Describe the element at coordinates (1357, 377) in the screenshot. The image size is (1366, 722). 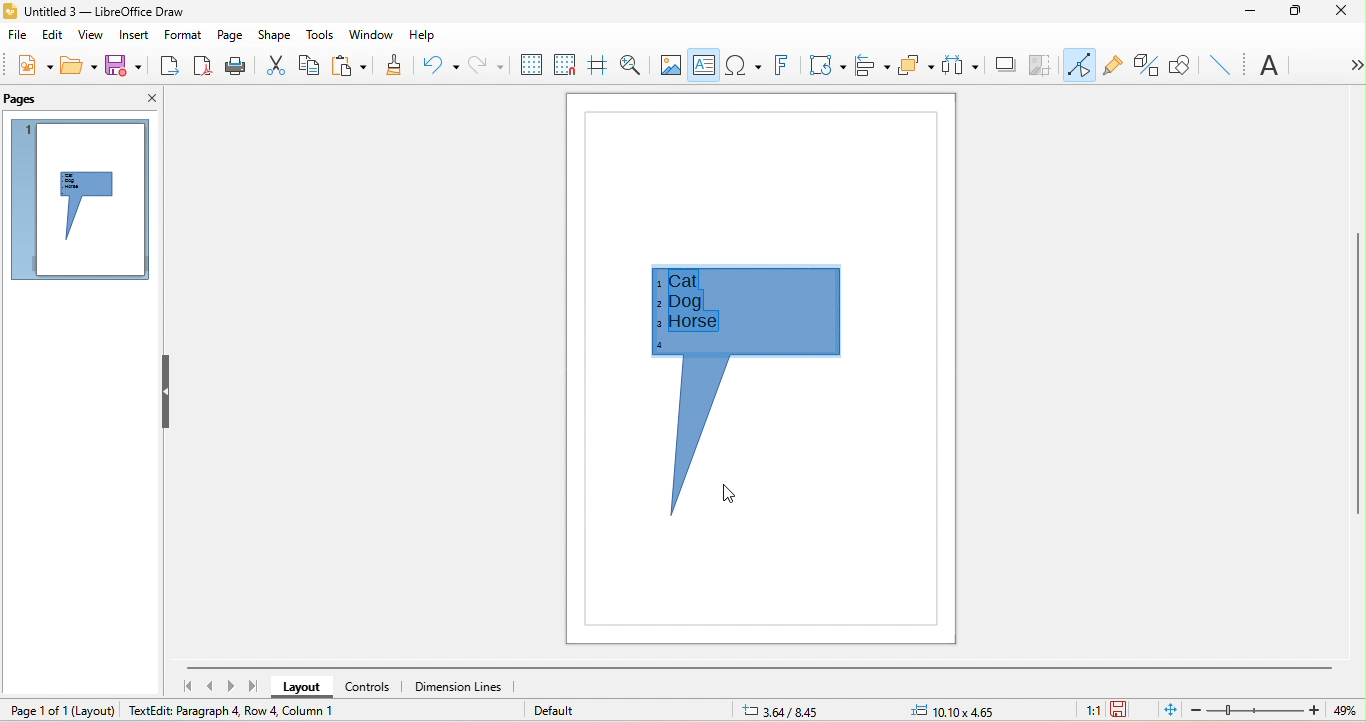
I see `vertical scroll bar` at that location.